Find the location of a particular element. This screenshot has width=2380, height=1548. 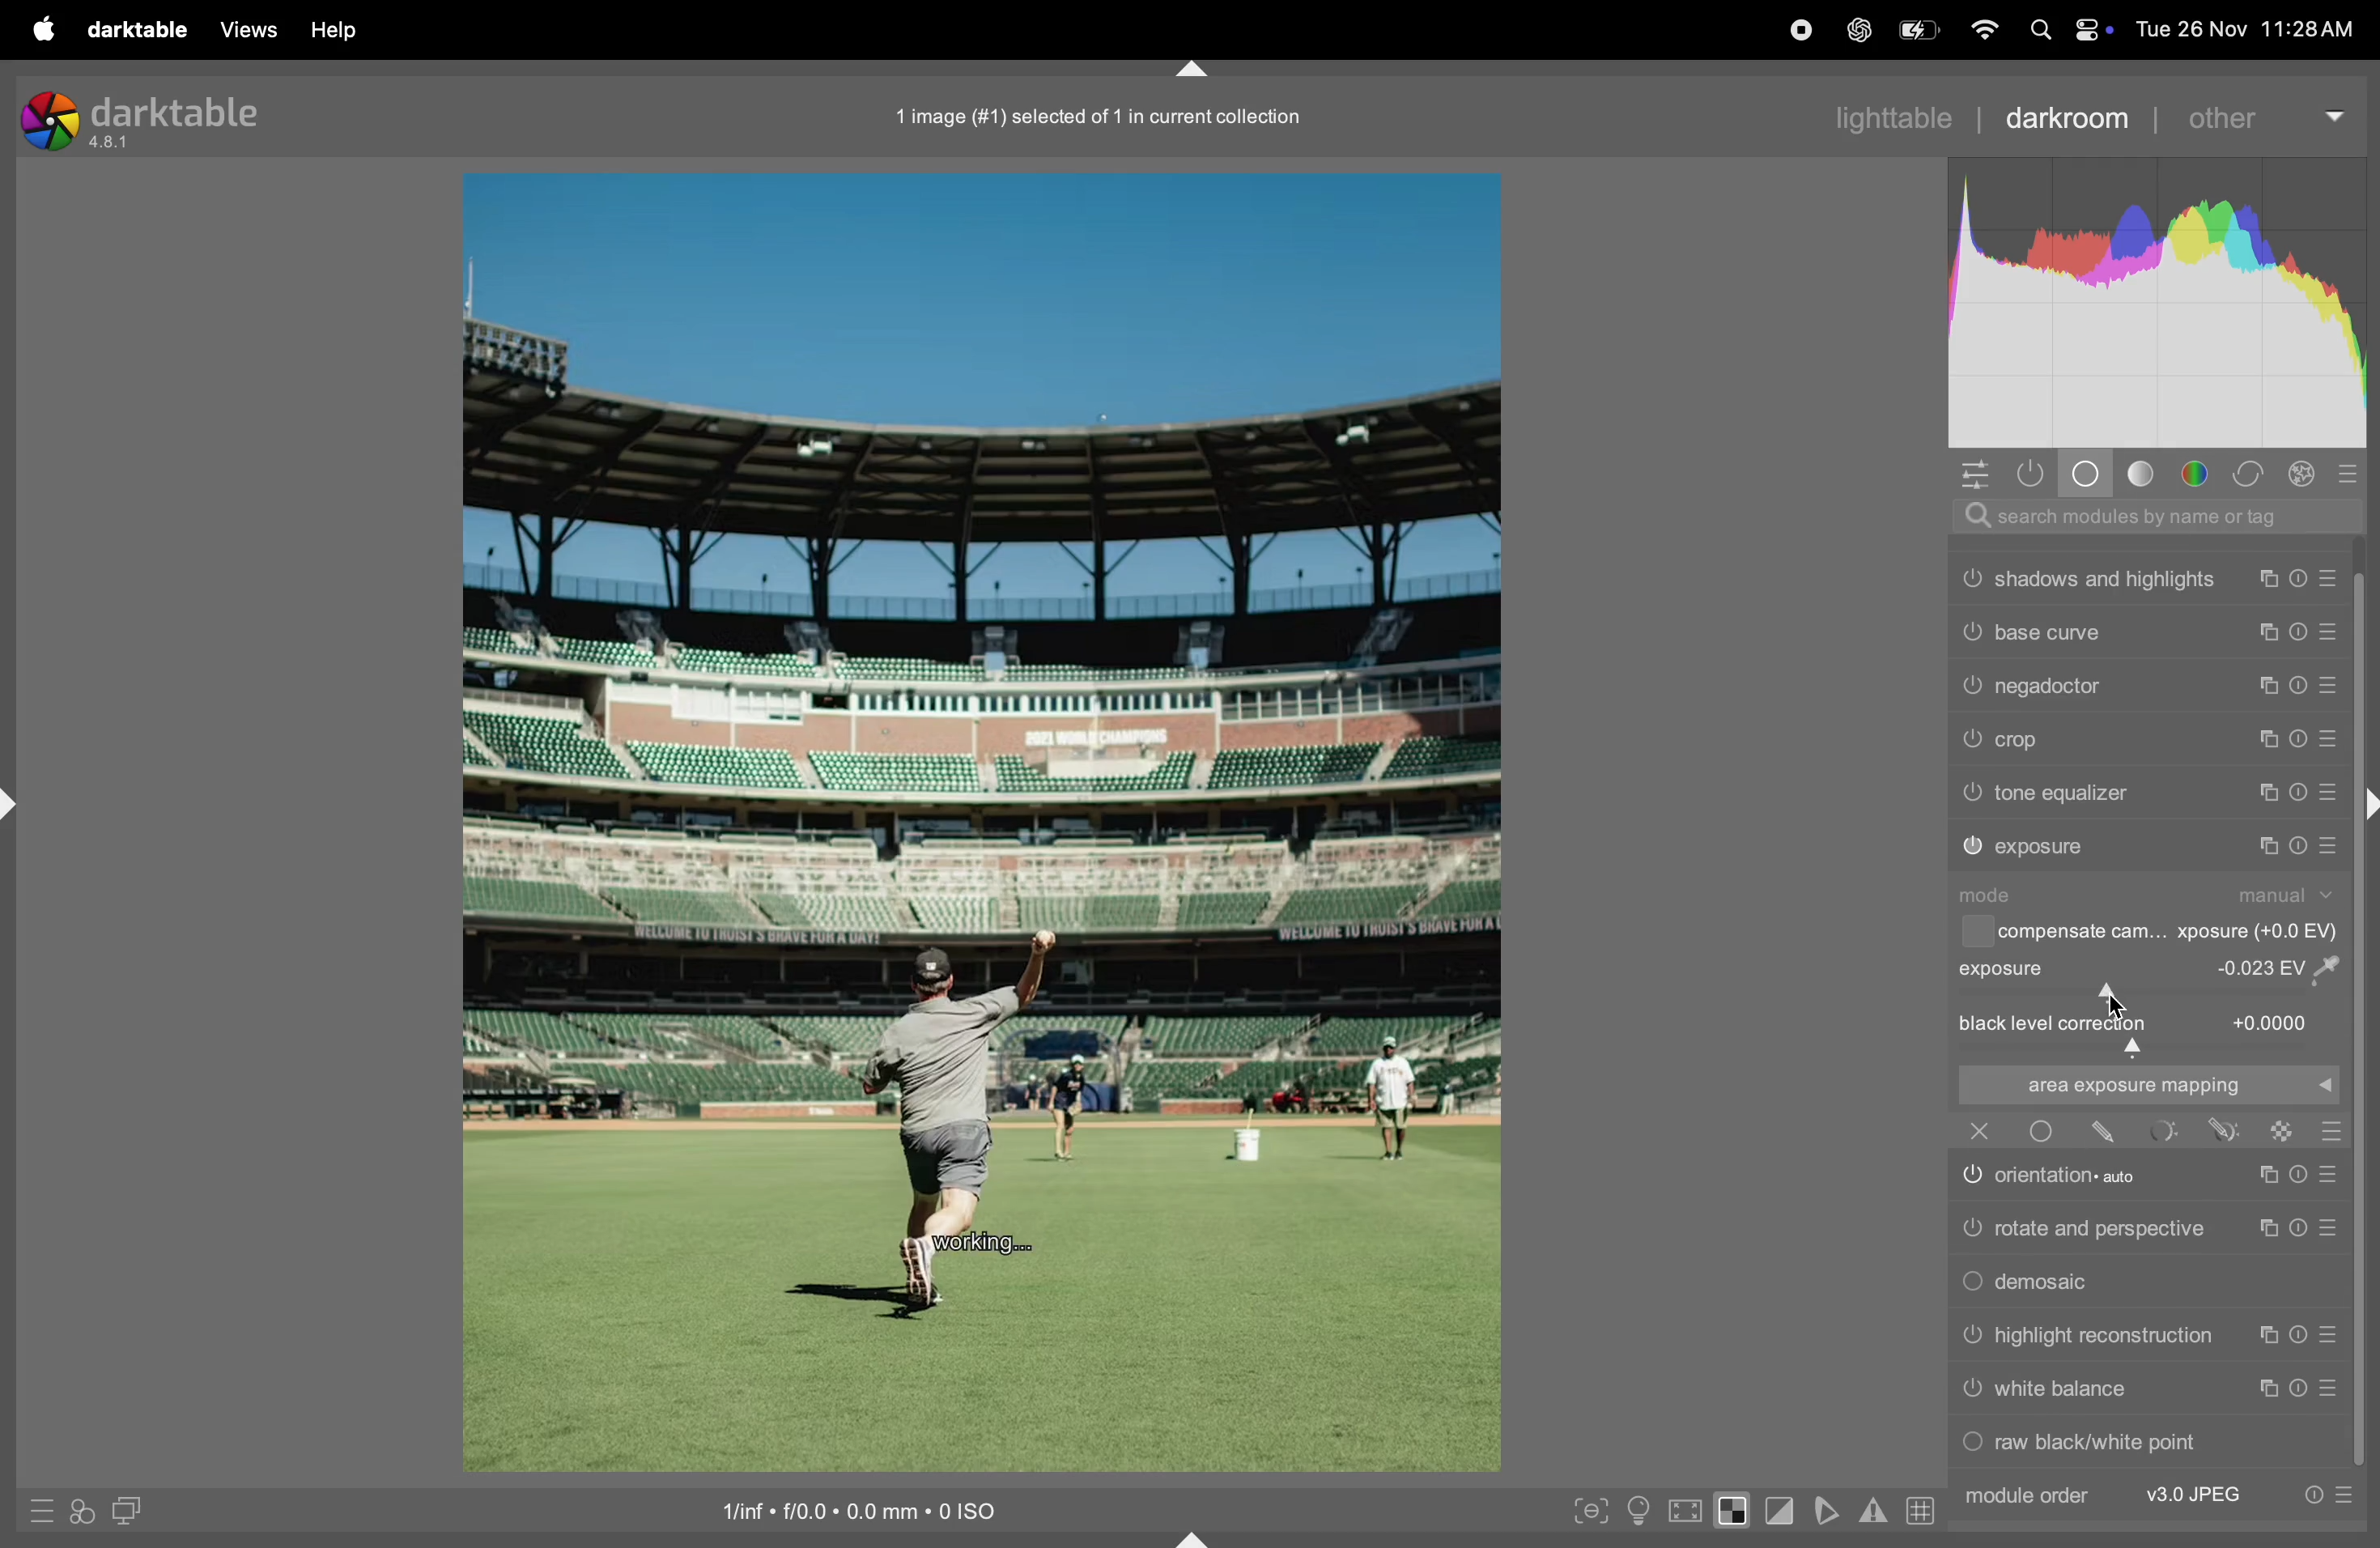

shadows and highlights is located at coordinates (2108, 579).